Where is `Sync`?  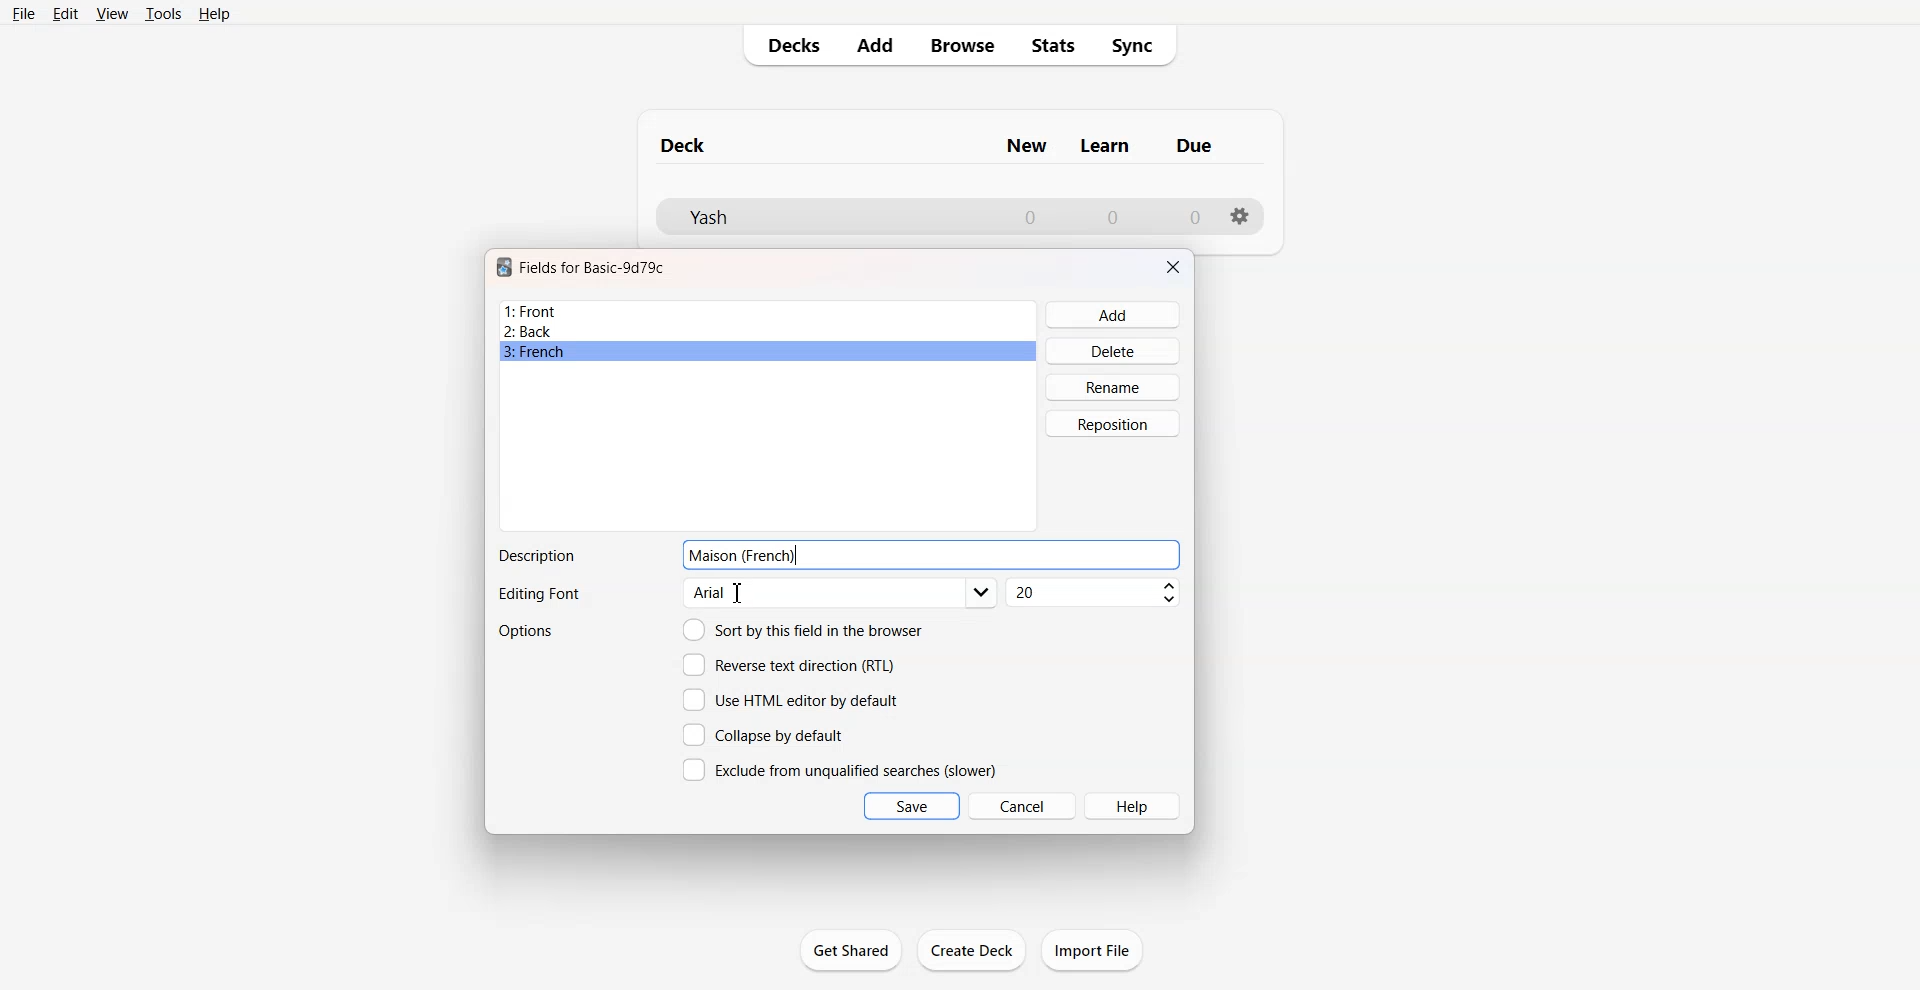
Sync is located at coordinates (1139, 46).